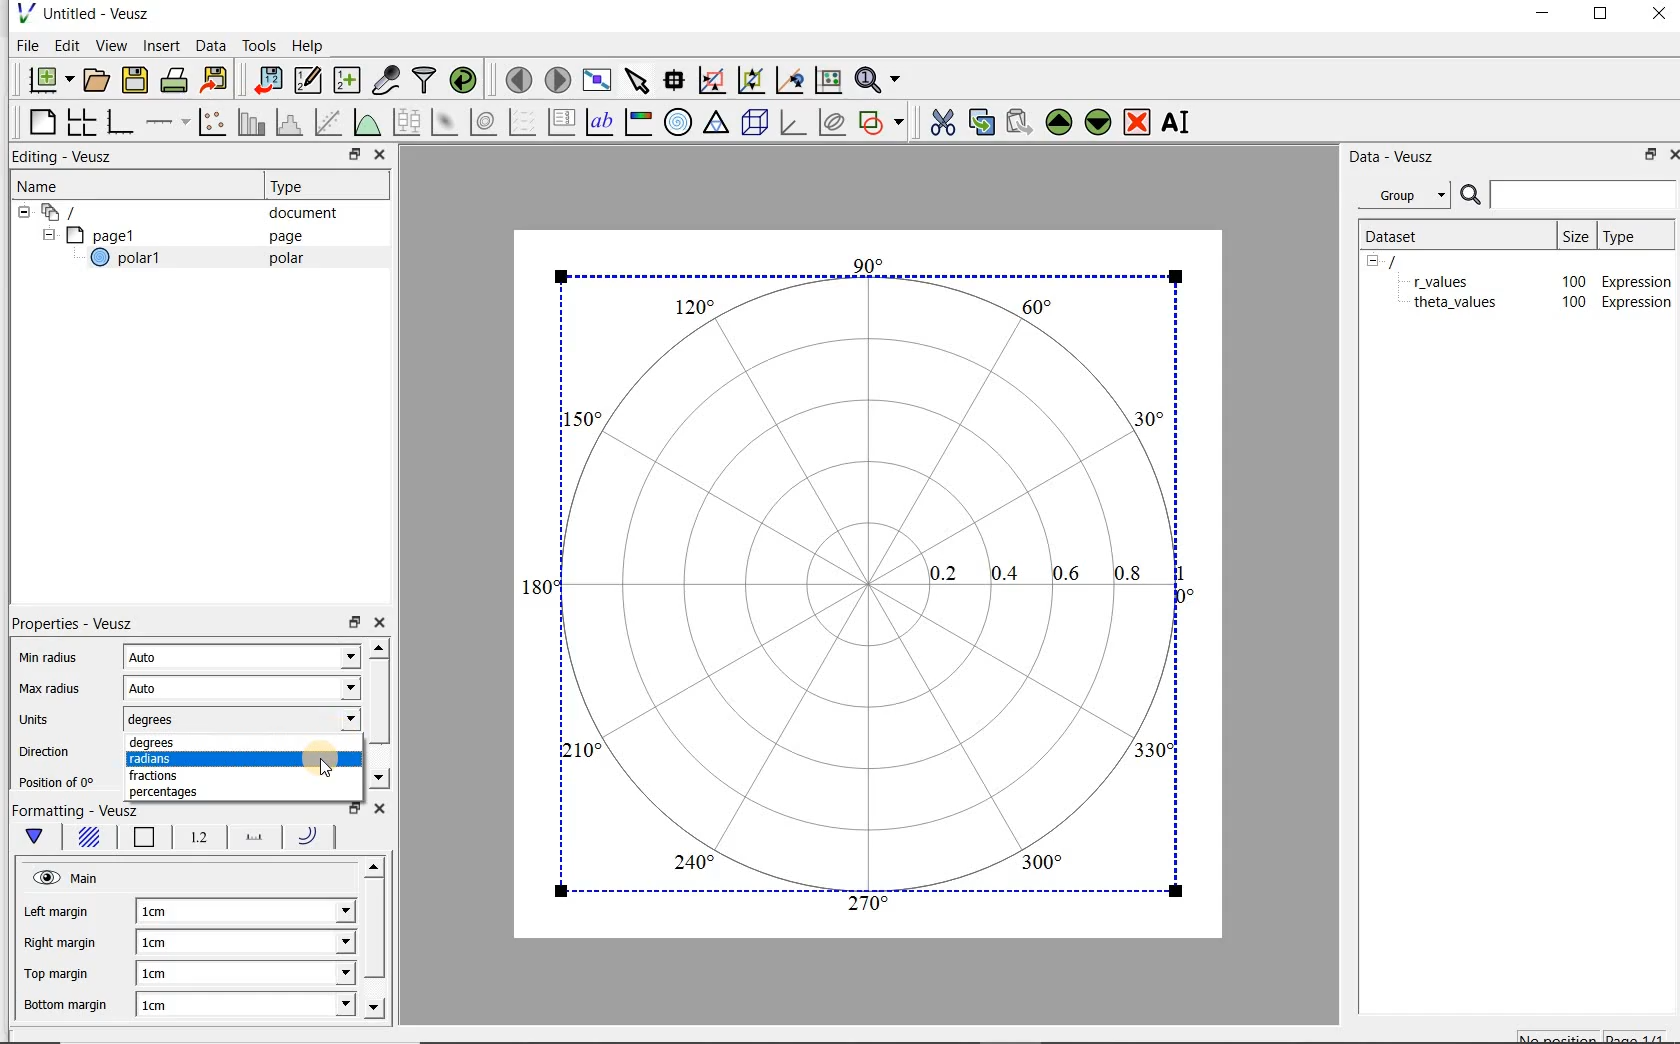  Describe the element at coordinates (1633, 235) in the screenshot. I see `Type` at that location.